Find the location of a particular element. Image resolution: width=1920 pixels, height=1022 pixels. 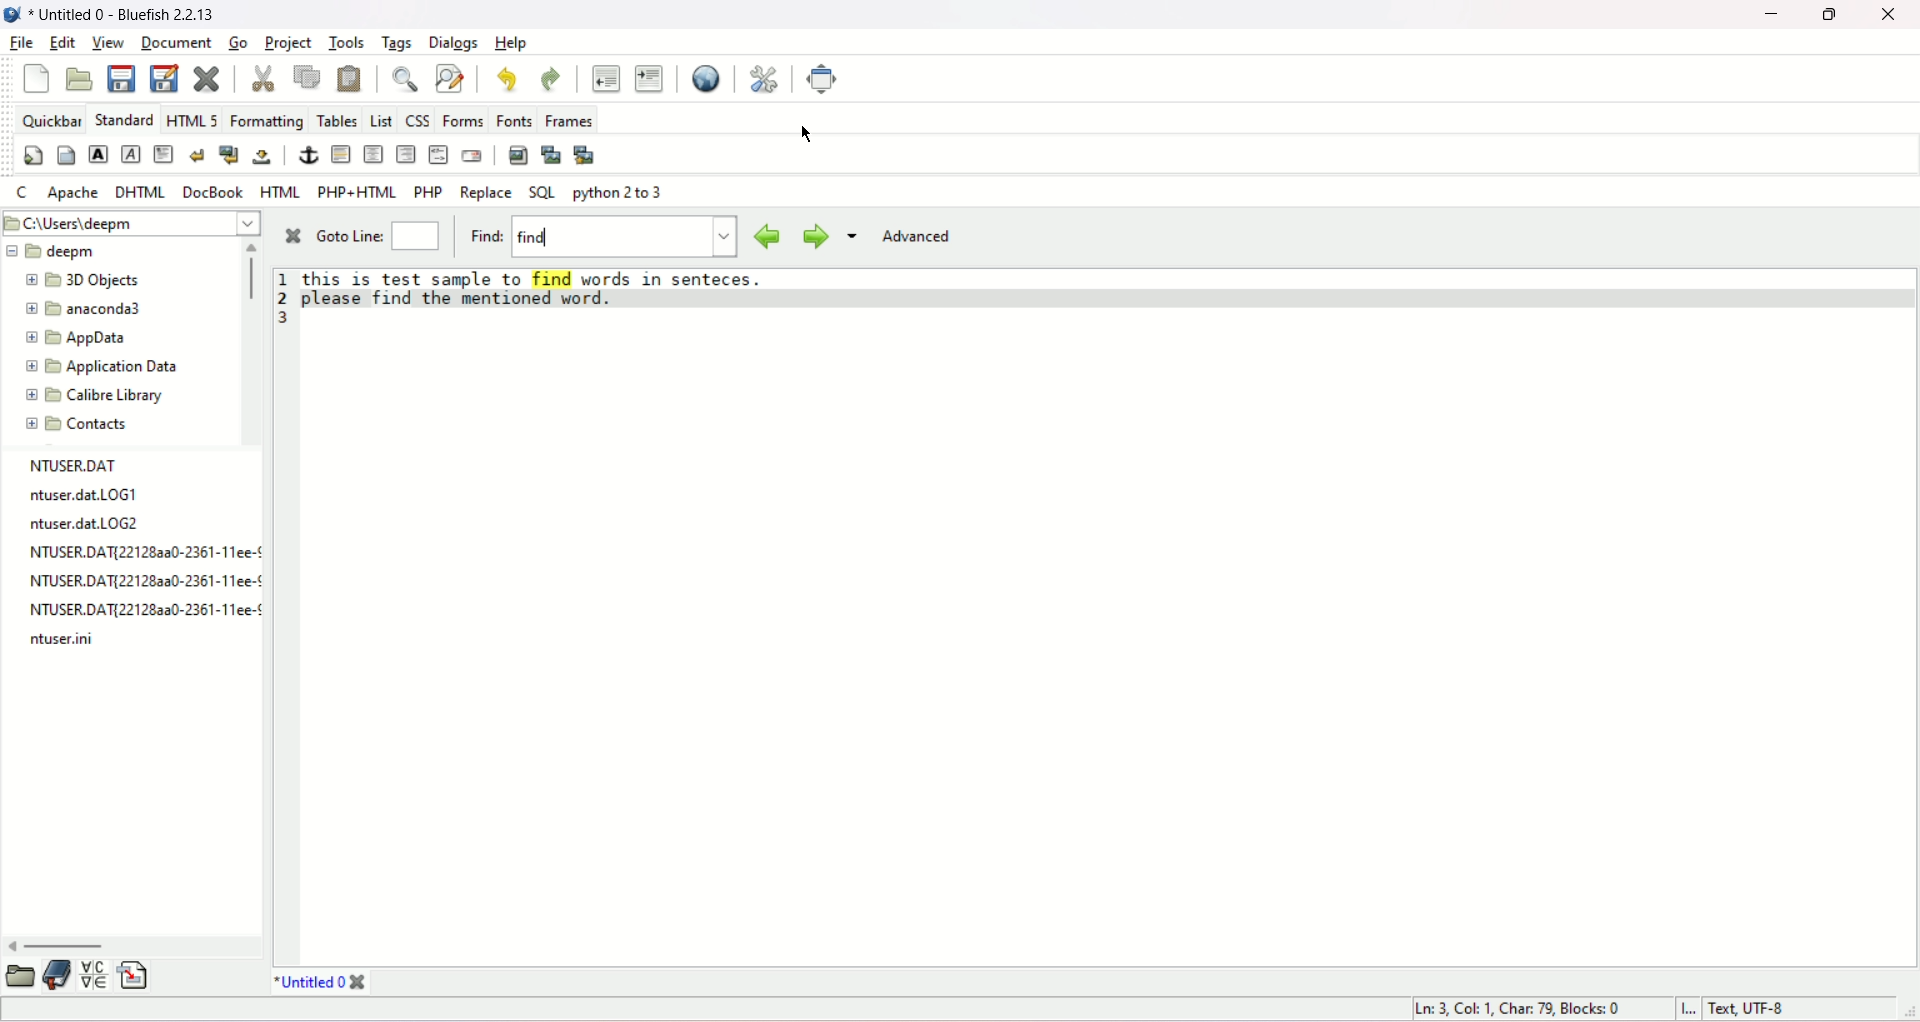

C is located at coordinates (23, 193).